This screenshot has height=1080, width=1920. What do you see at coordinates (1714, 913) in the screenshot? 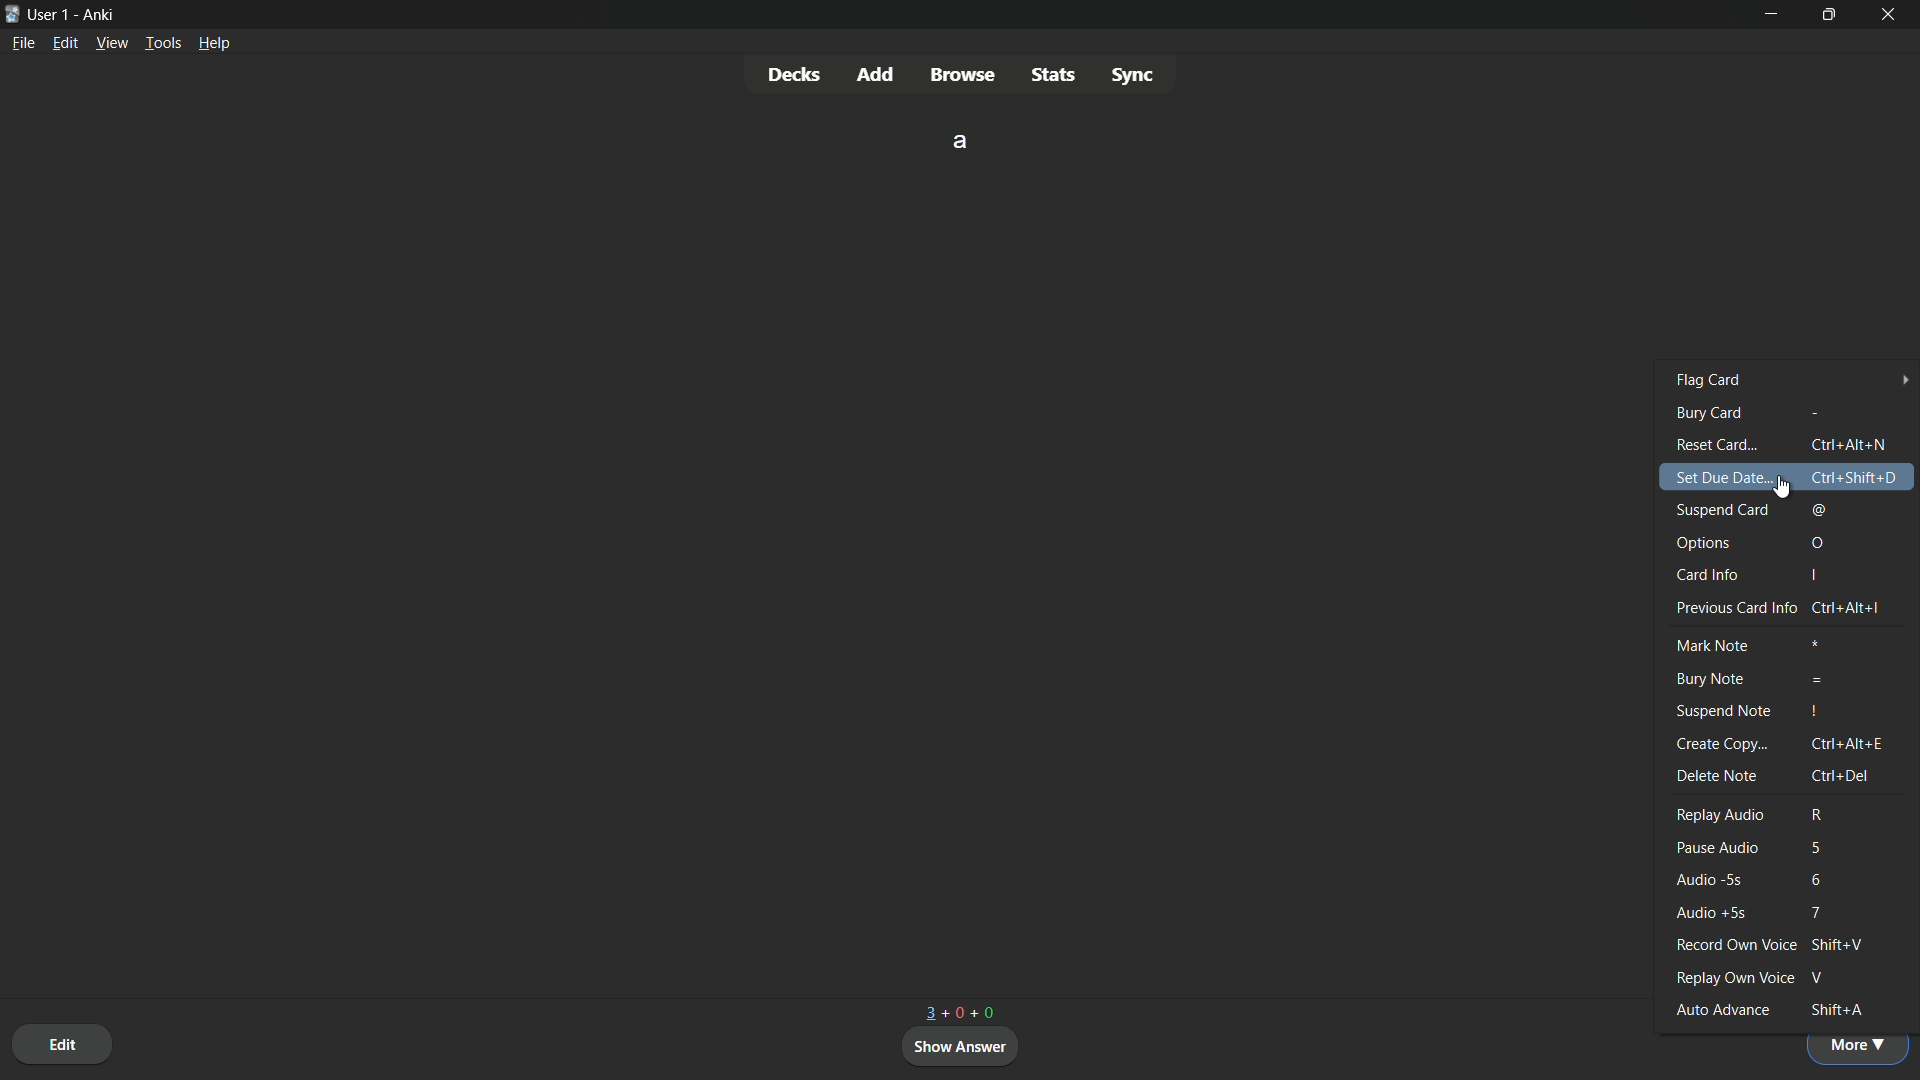
I see `audio +5s` at bounding box center [1714, 913].